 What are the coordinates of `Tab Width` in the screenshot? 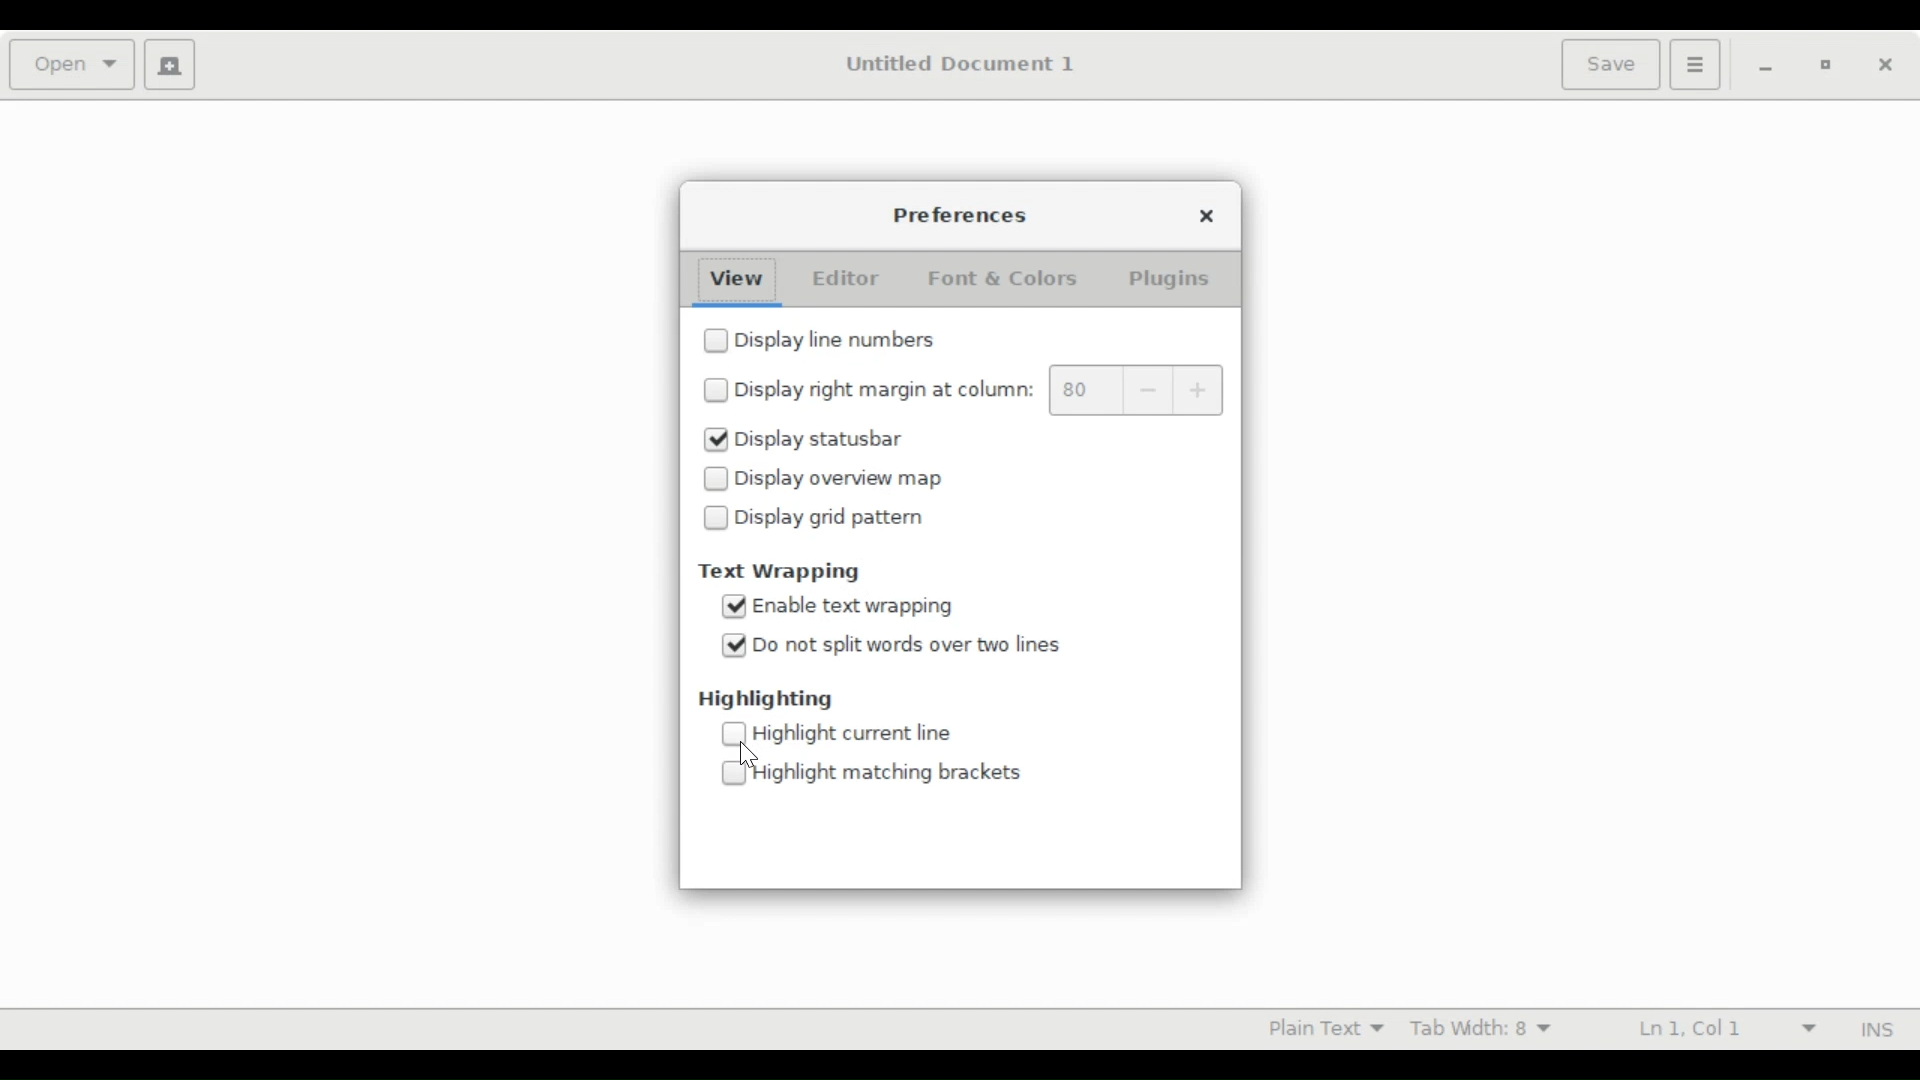 It's located at (1478, 1028).